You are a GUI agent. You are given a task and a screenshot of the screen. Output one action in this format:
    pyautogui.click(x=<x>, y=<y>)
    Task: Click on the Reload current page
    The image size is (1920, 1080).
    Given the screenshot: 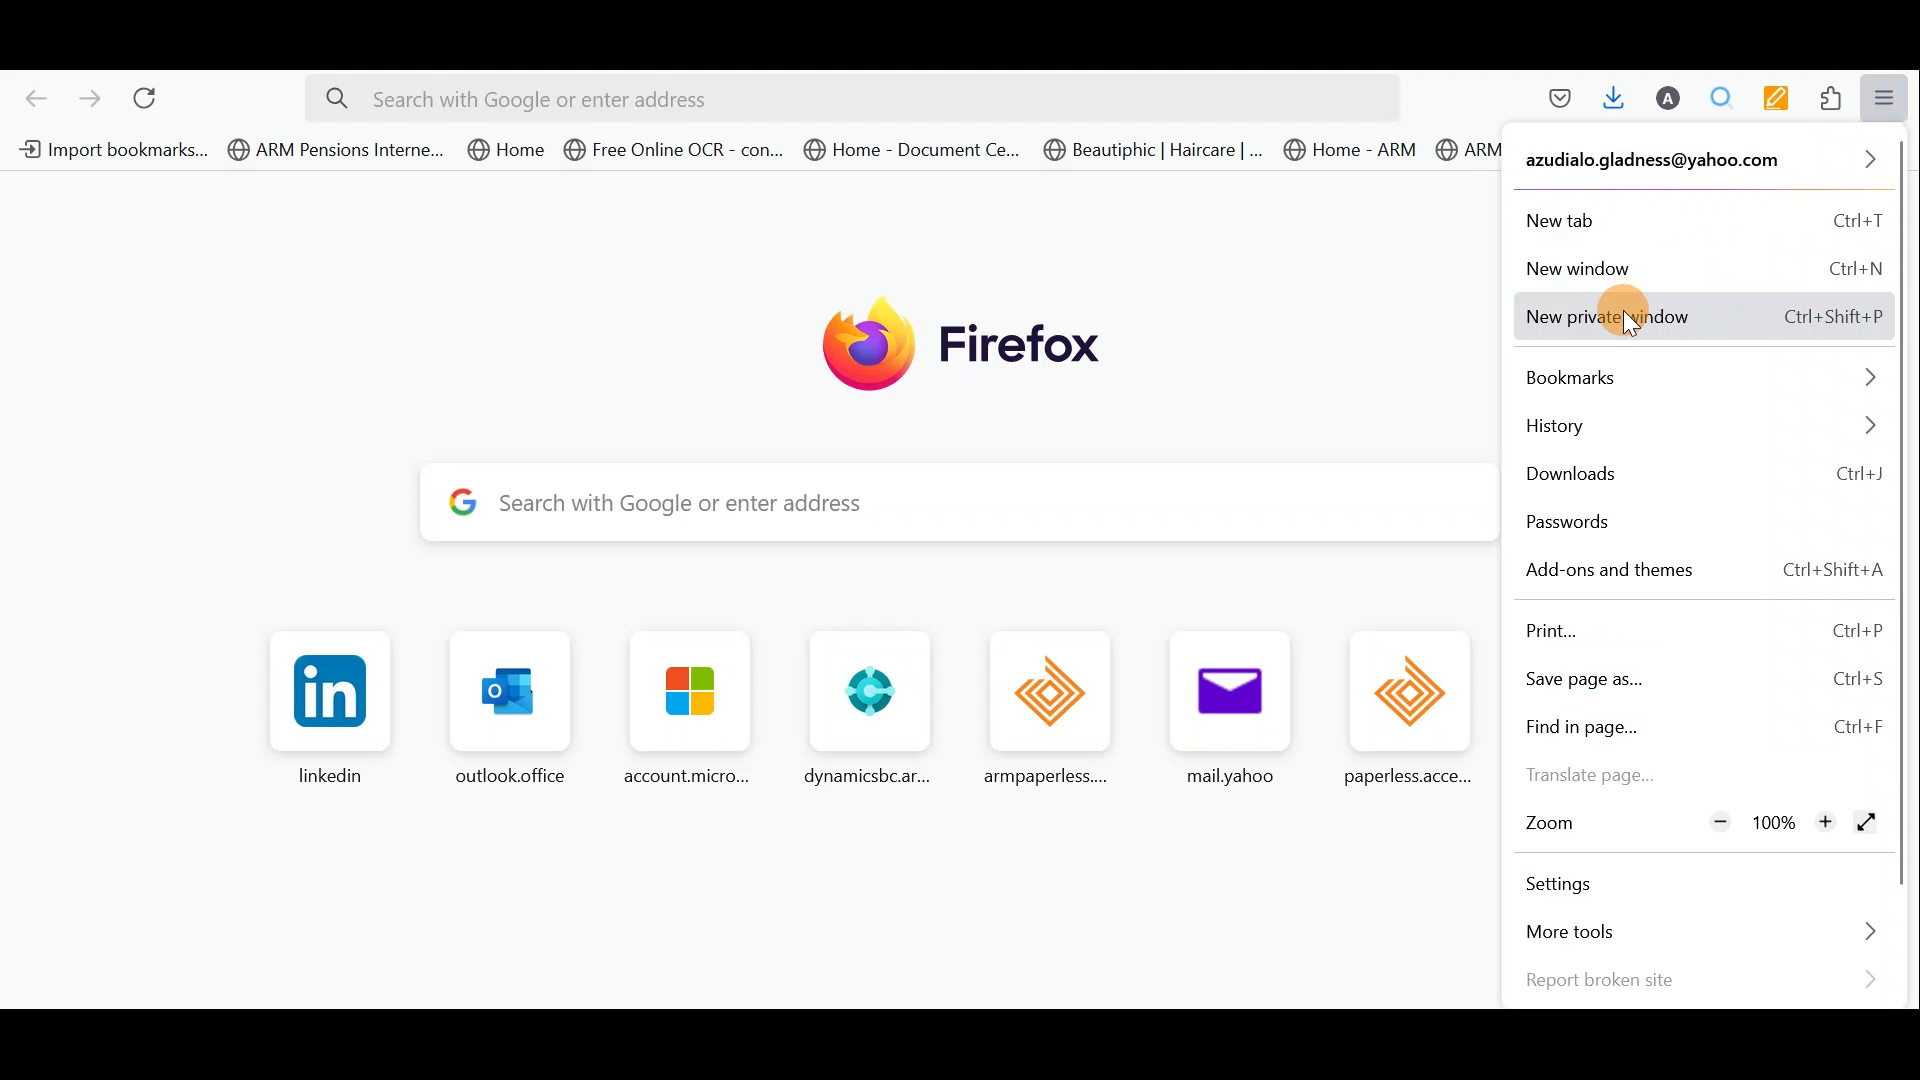 What is the action you would take?
    pyautogui.click(x=153, y=95)
    